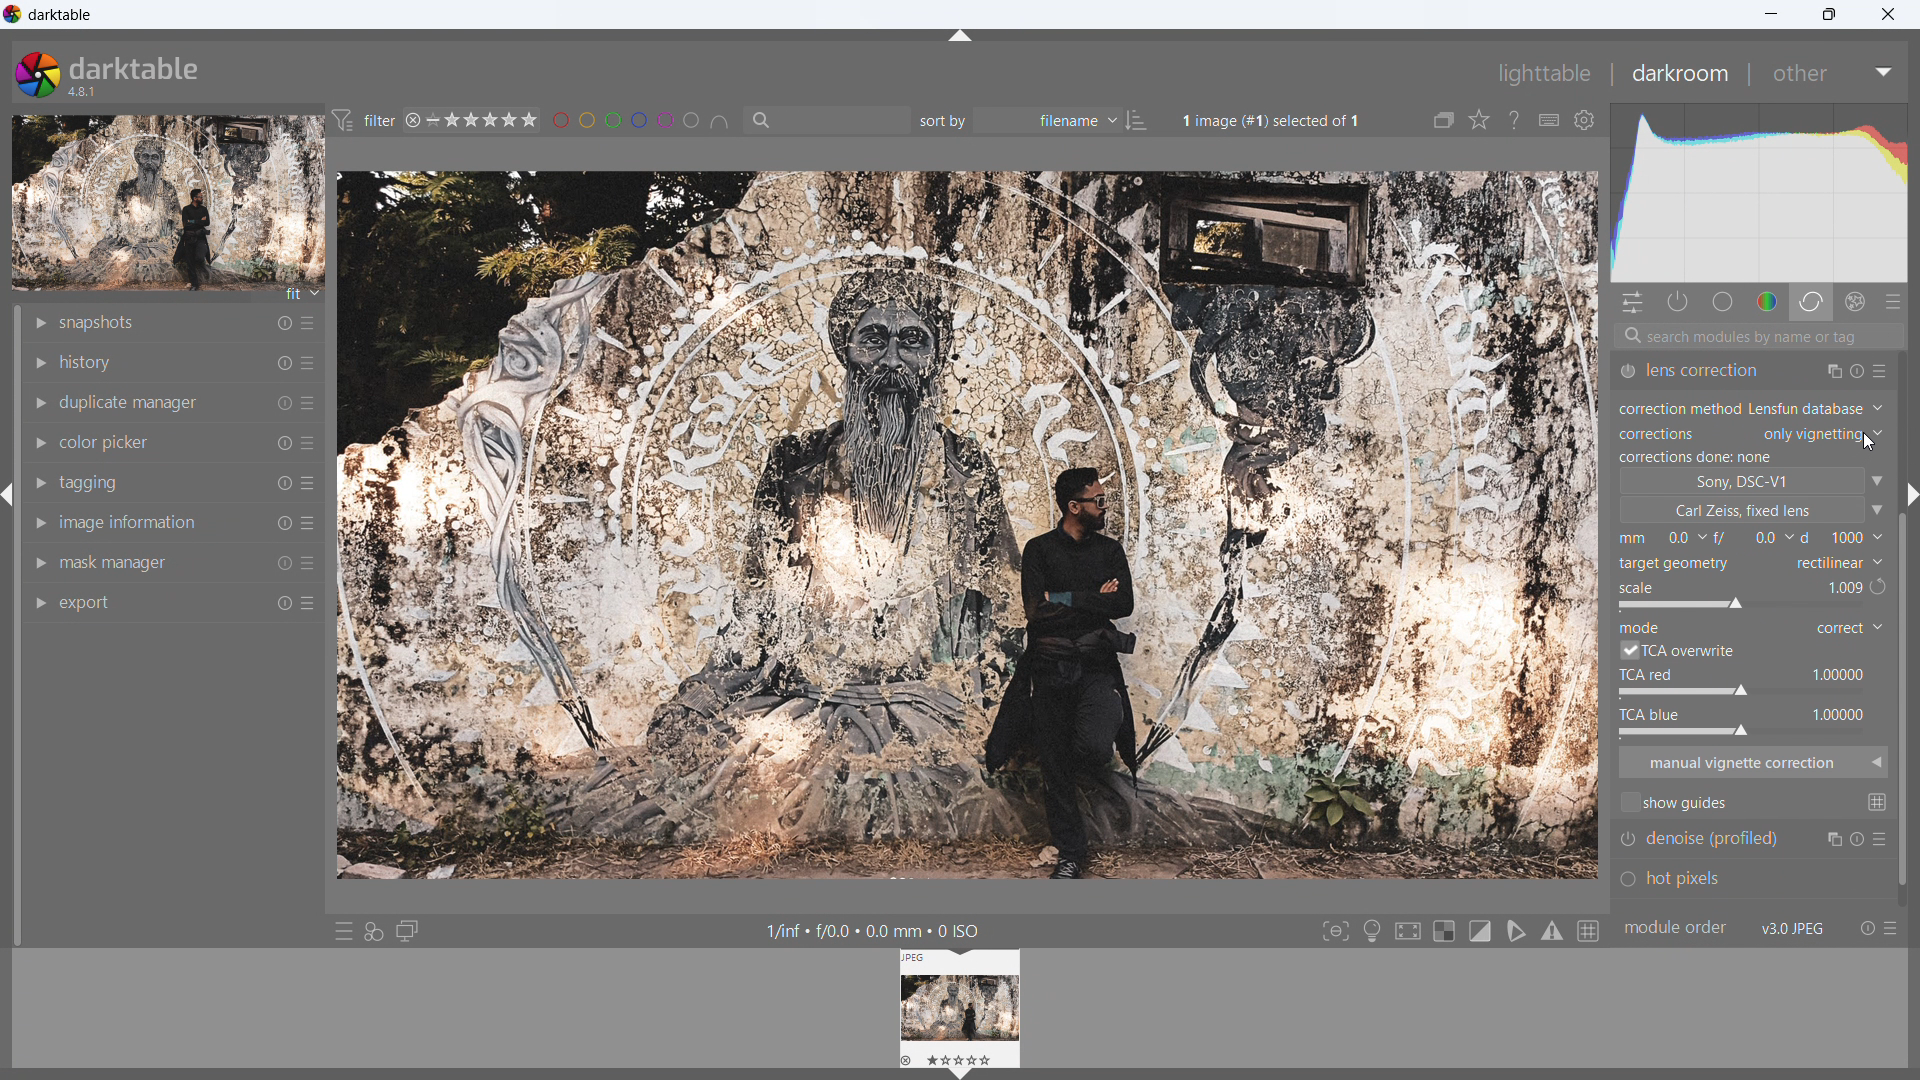 The image size is (1920, 1080). What do you see at coordinates (39, 360) in the screenshot?
I see `show module` at bounding box center [39, 360].